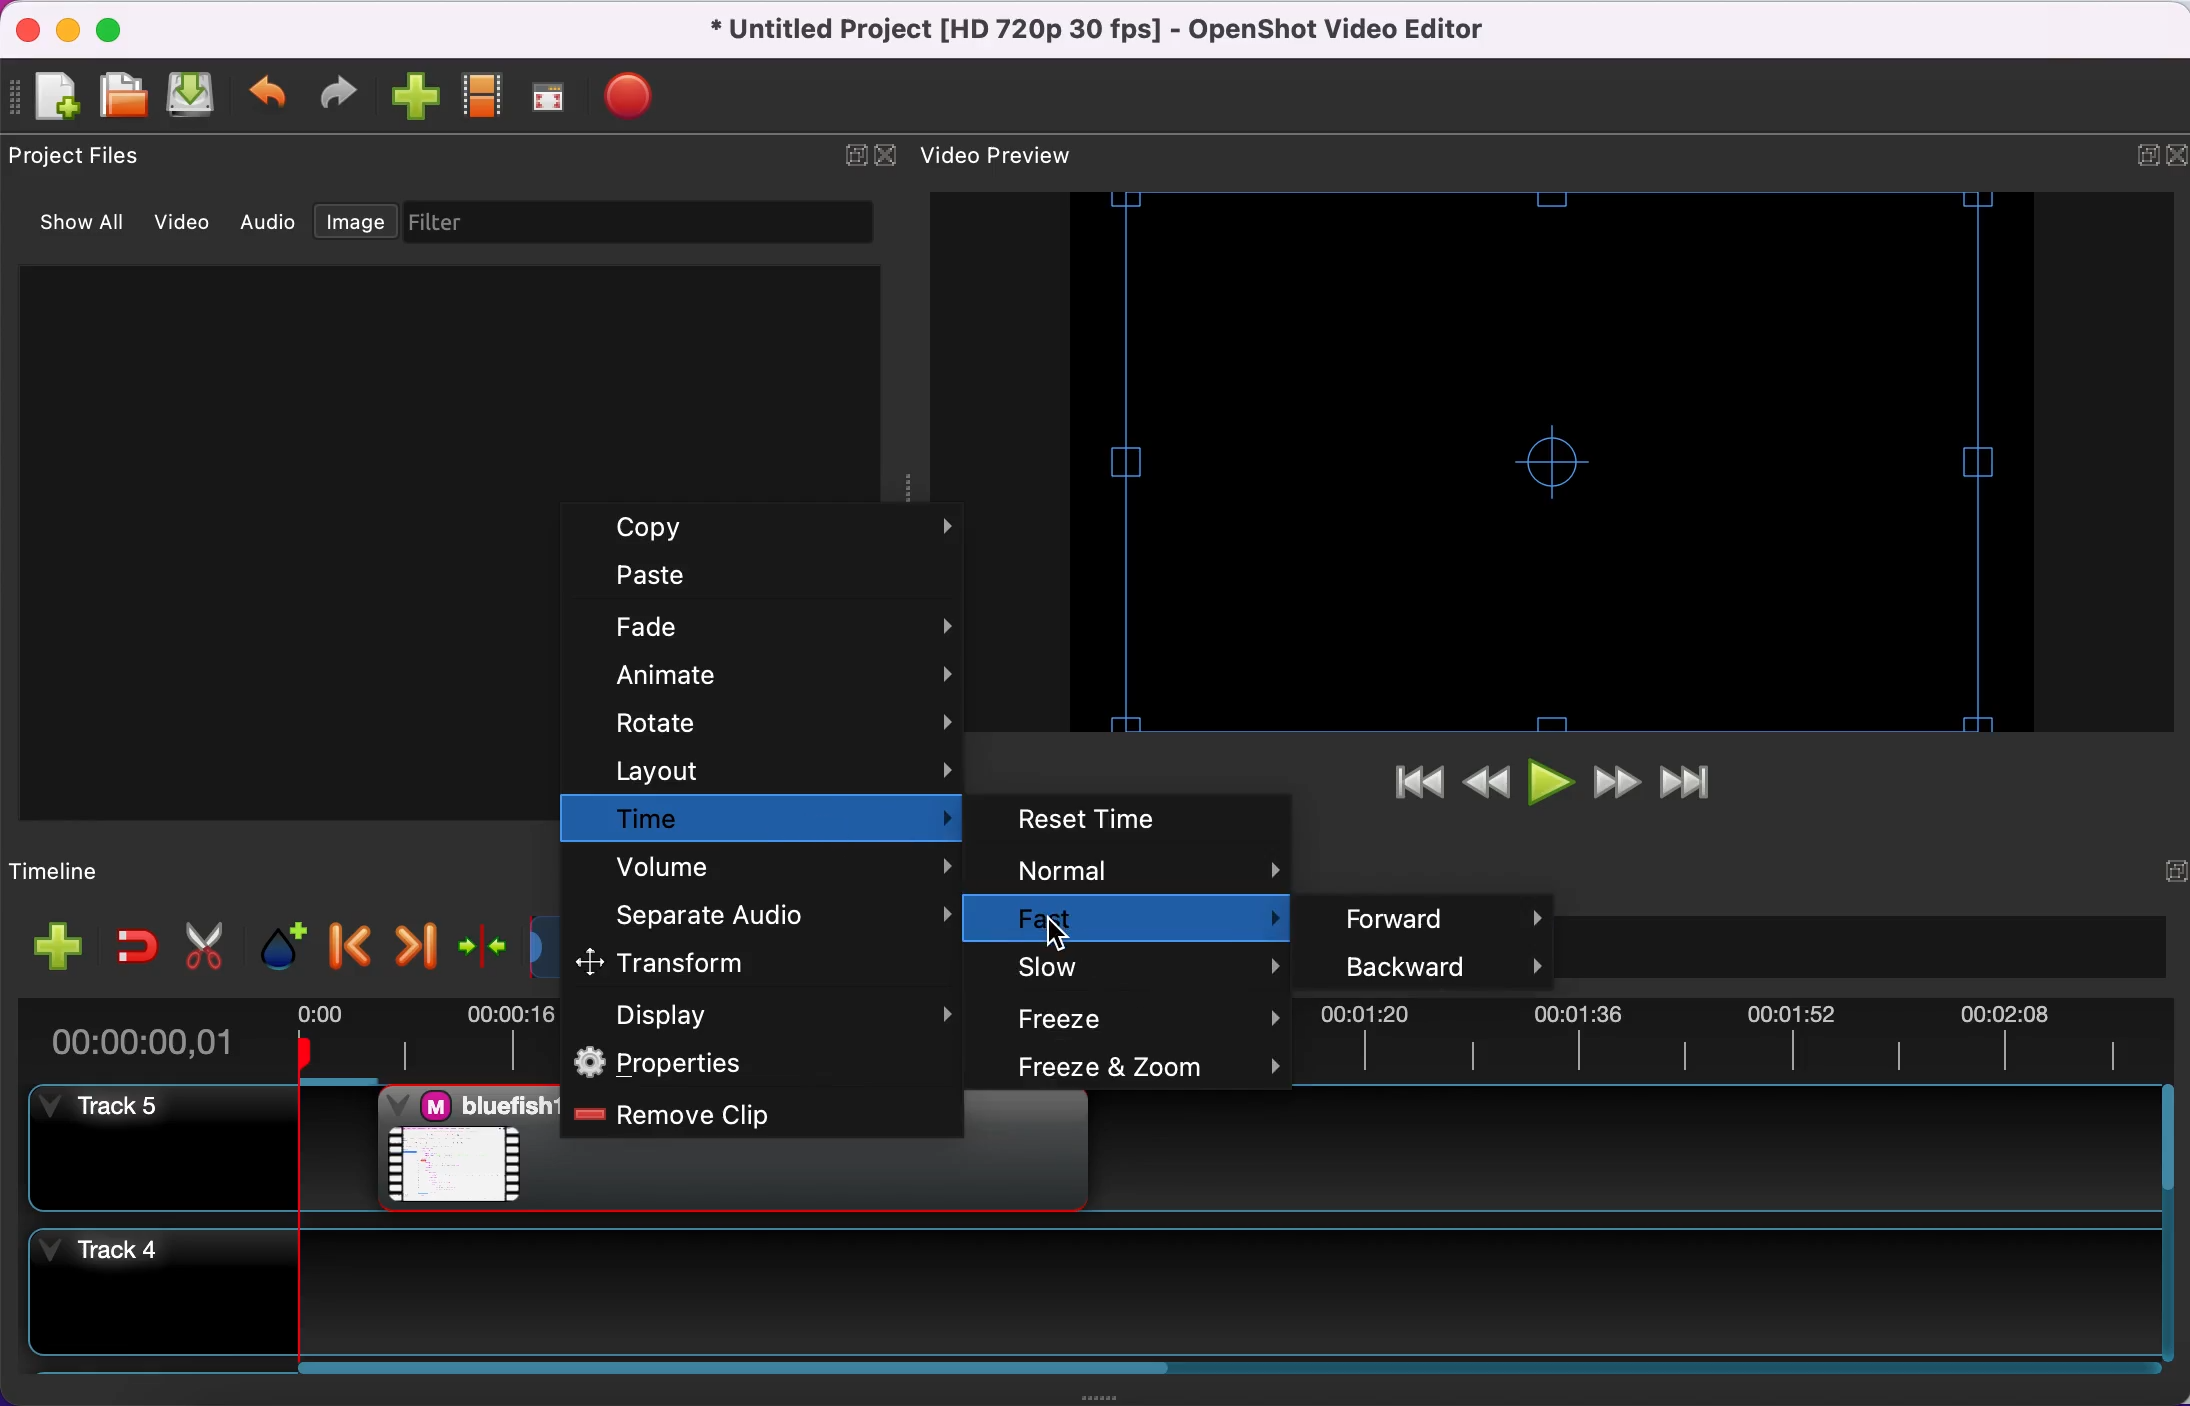 This screenshot has height=1406, width=2190. Describe the element at coordinates (1150, 968) in the screenshot. I see `slow` at that location.